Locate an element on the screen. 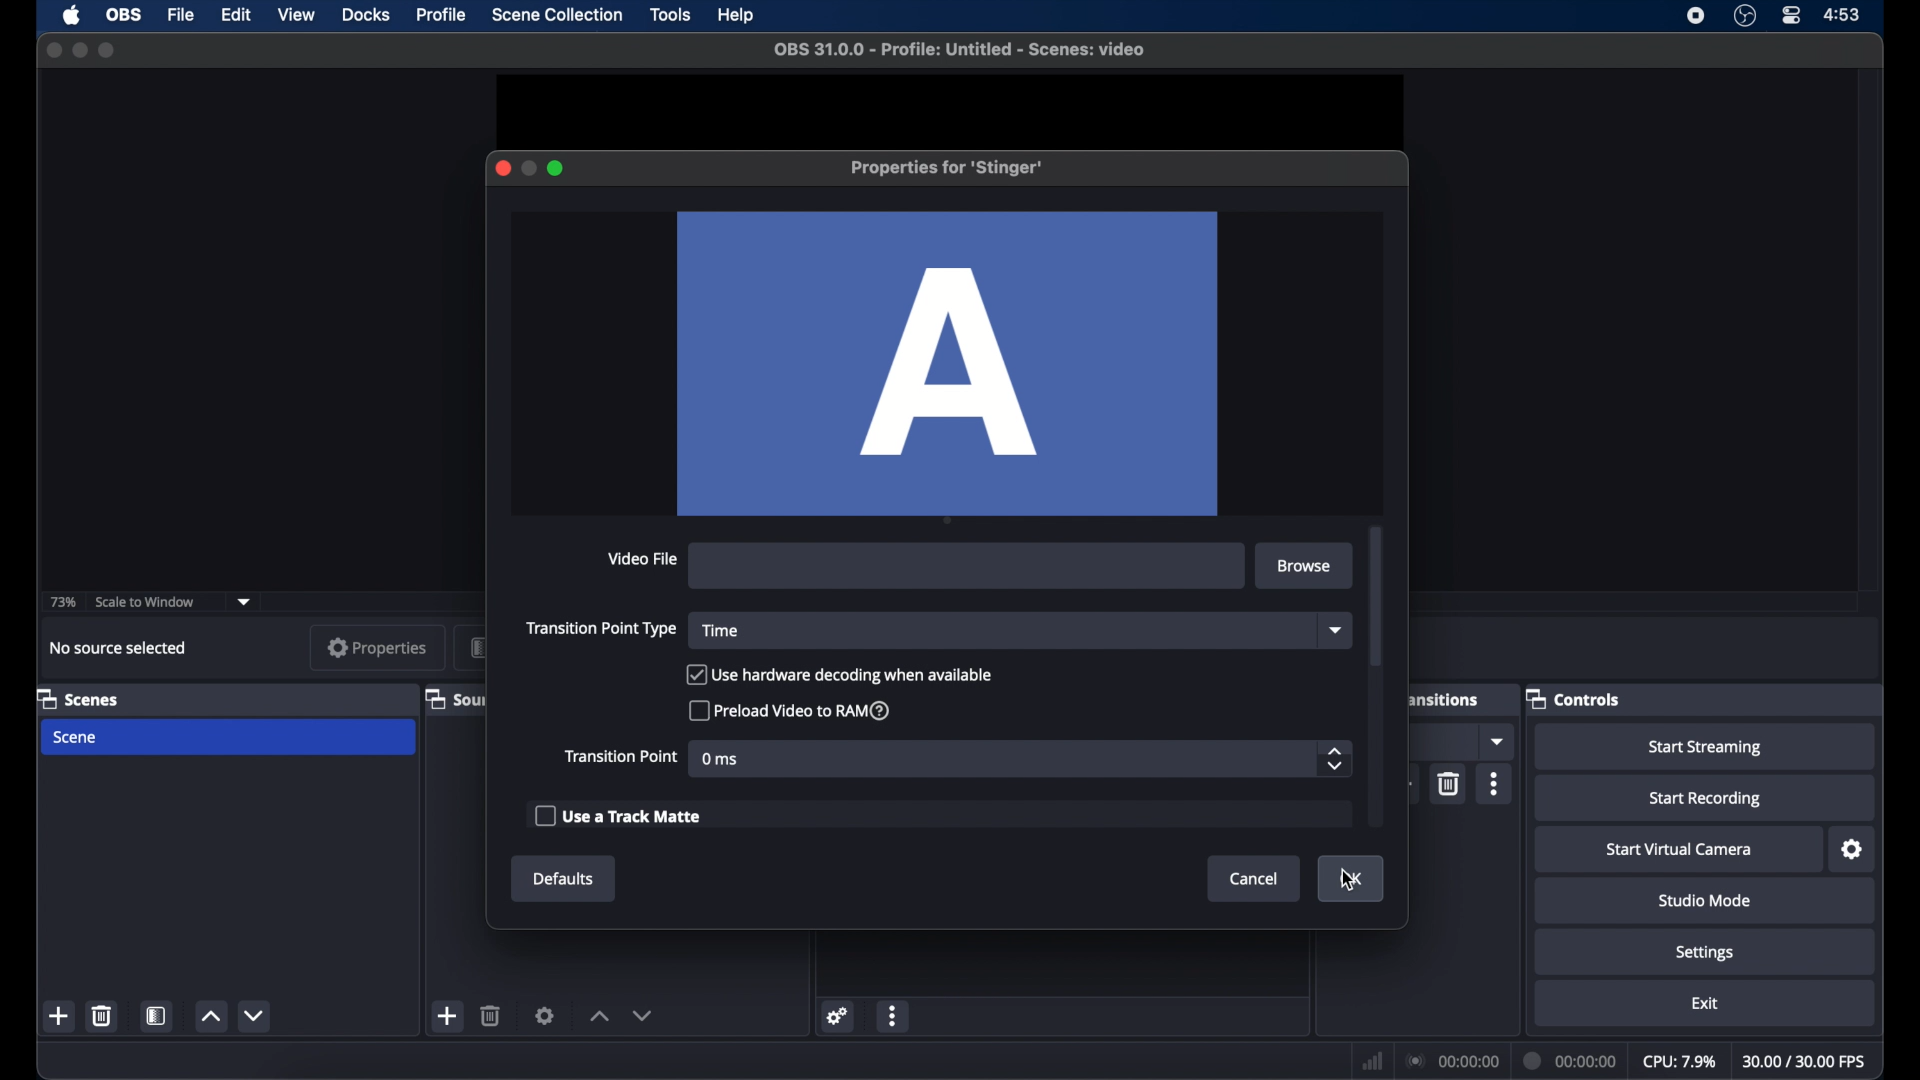  73% is located at coordinates (61, 603).